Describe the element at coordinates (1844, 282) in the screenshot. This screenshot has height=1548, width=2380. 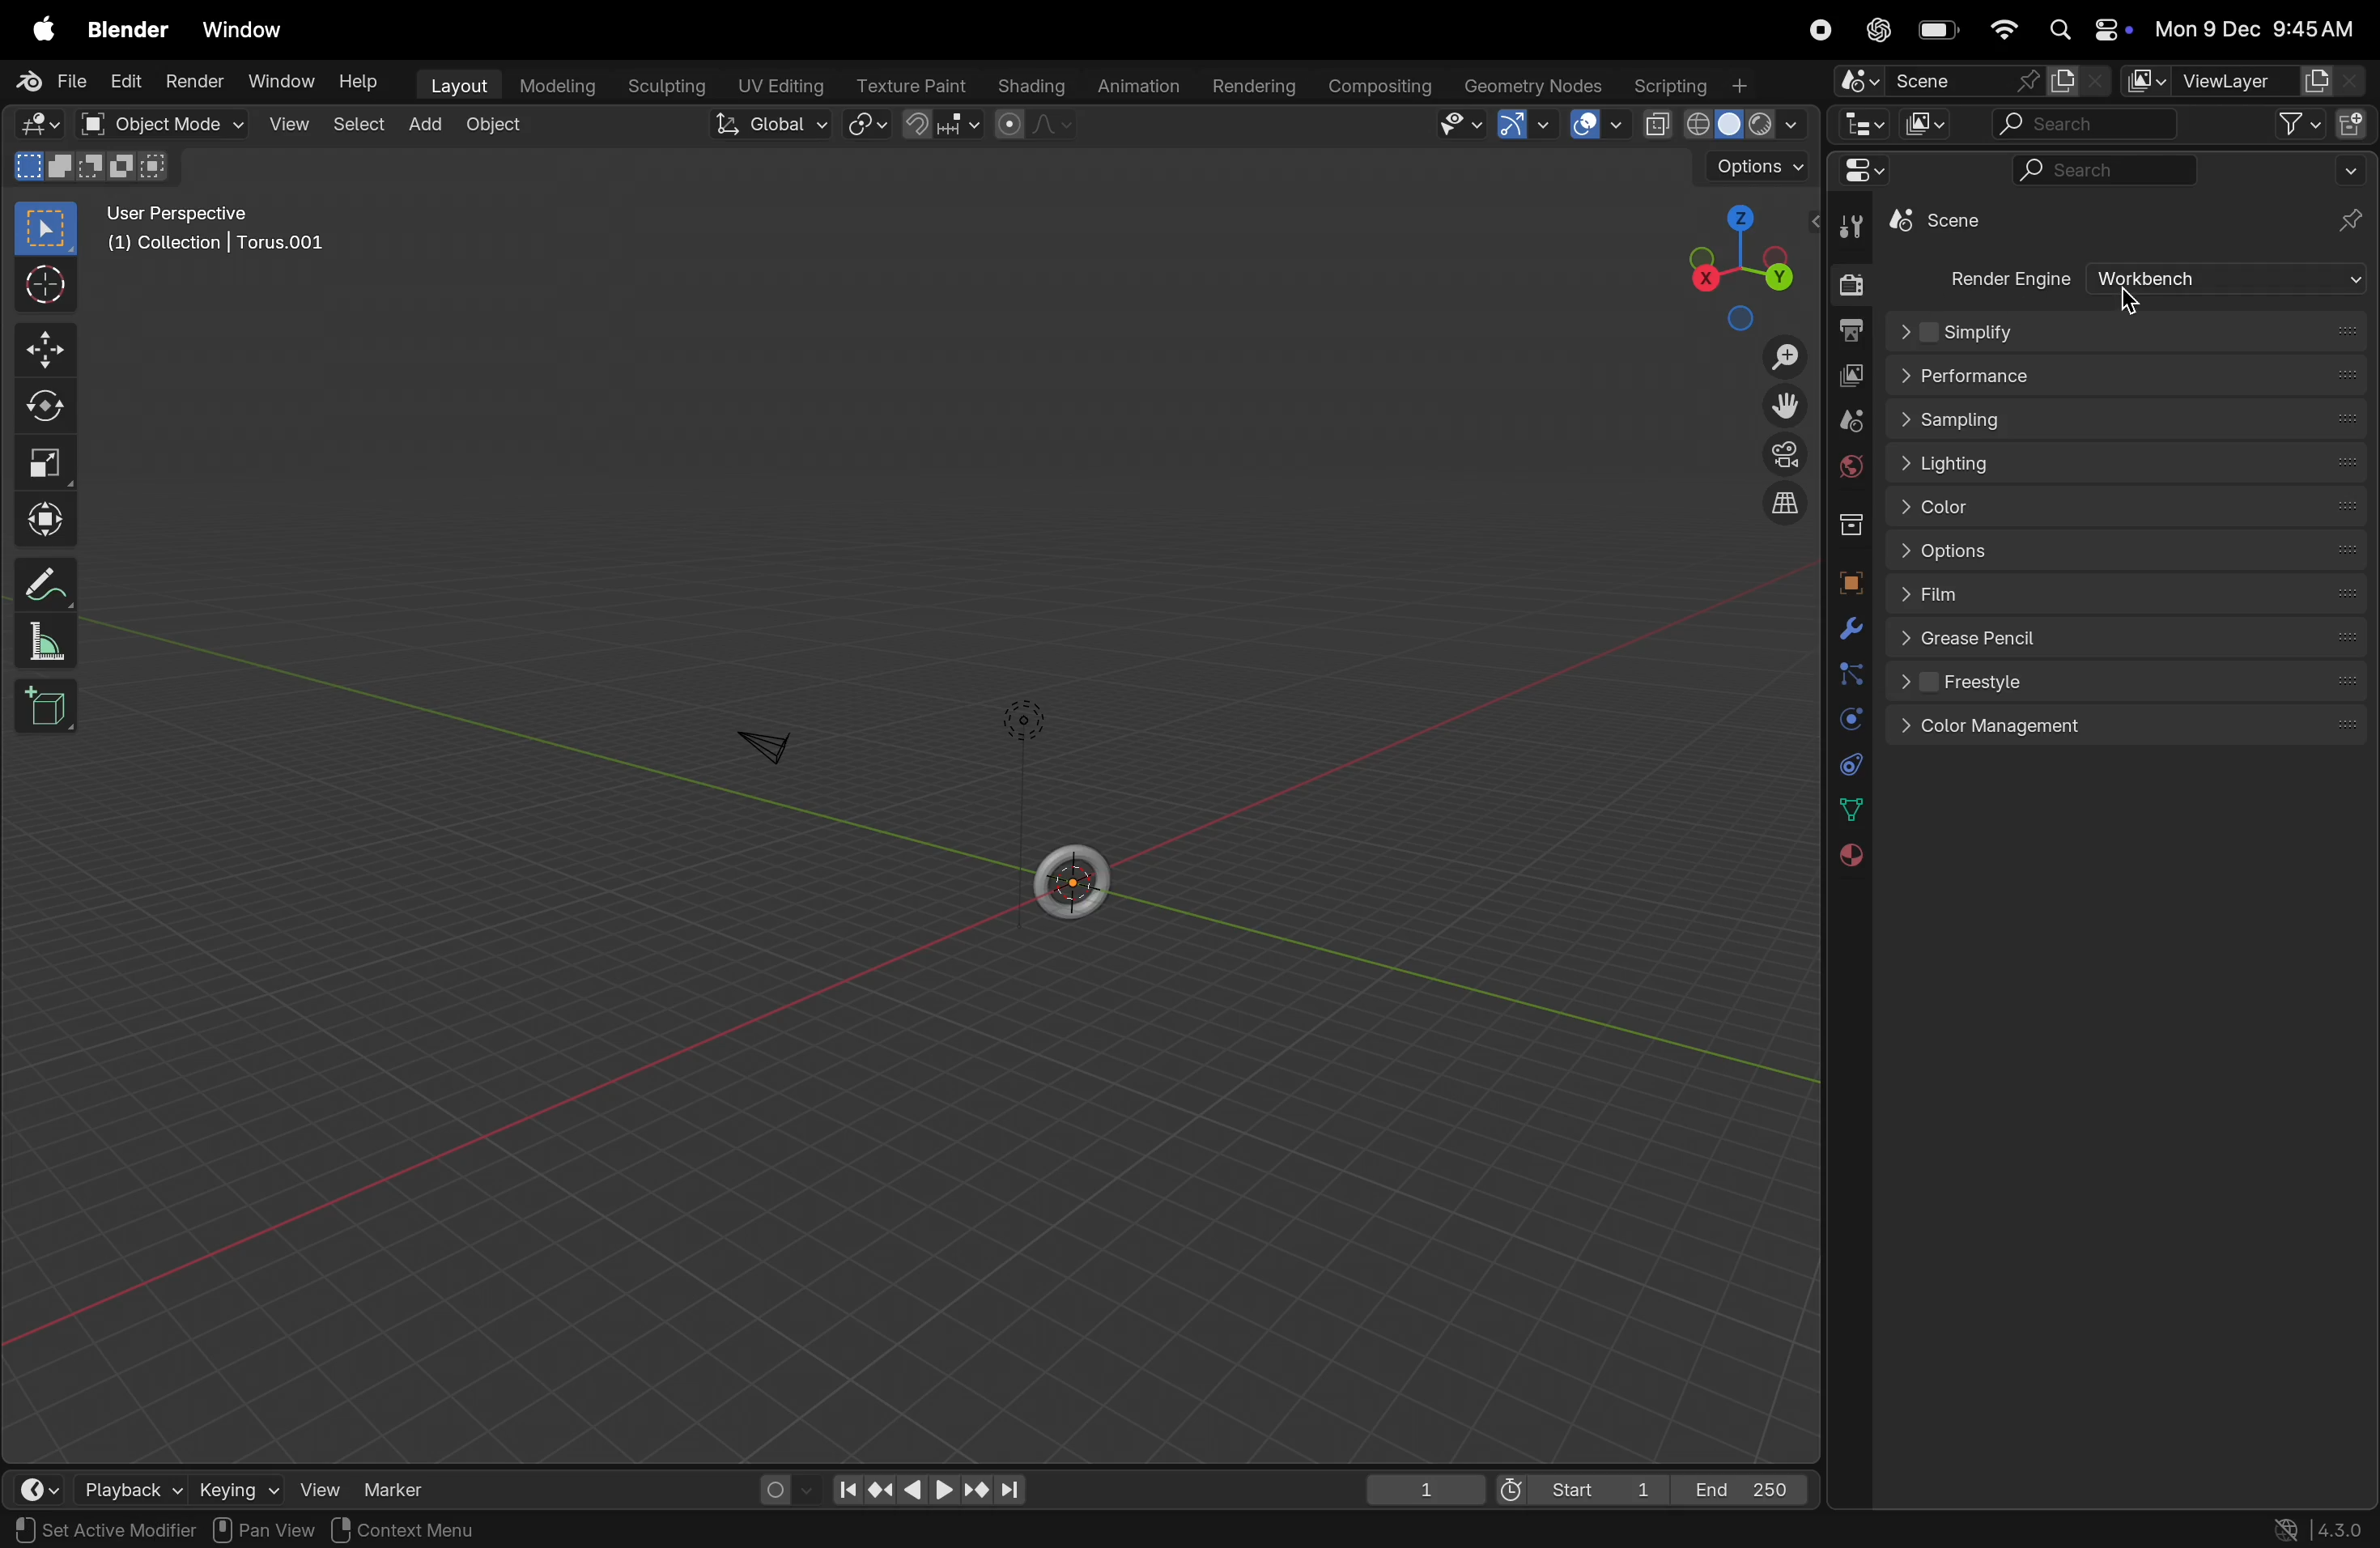
I see `render` at that location.